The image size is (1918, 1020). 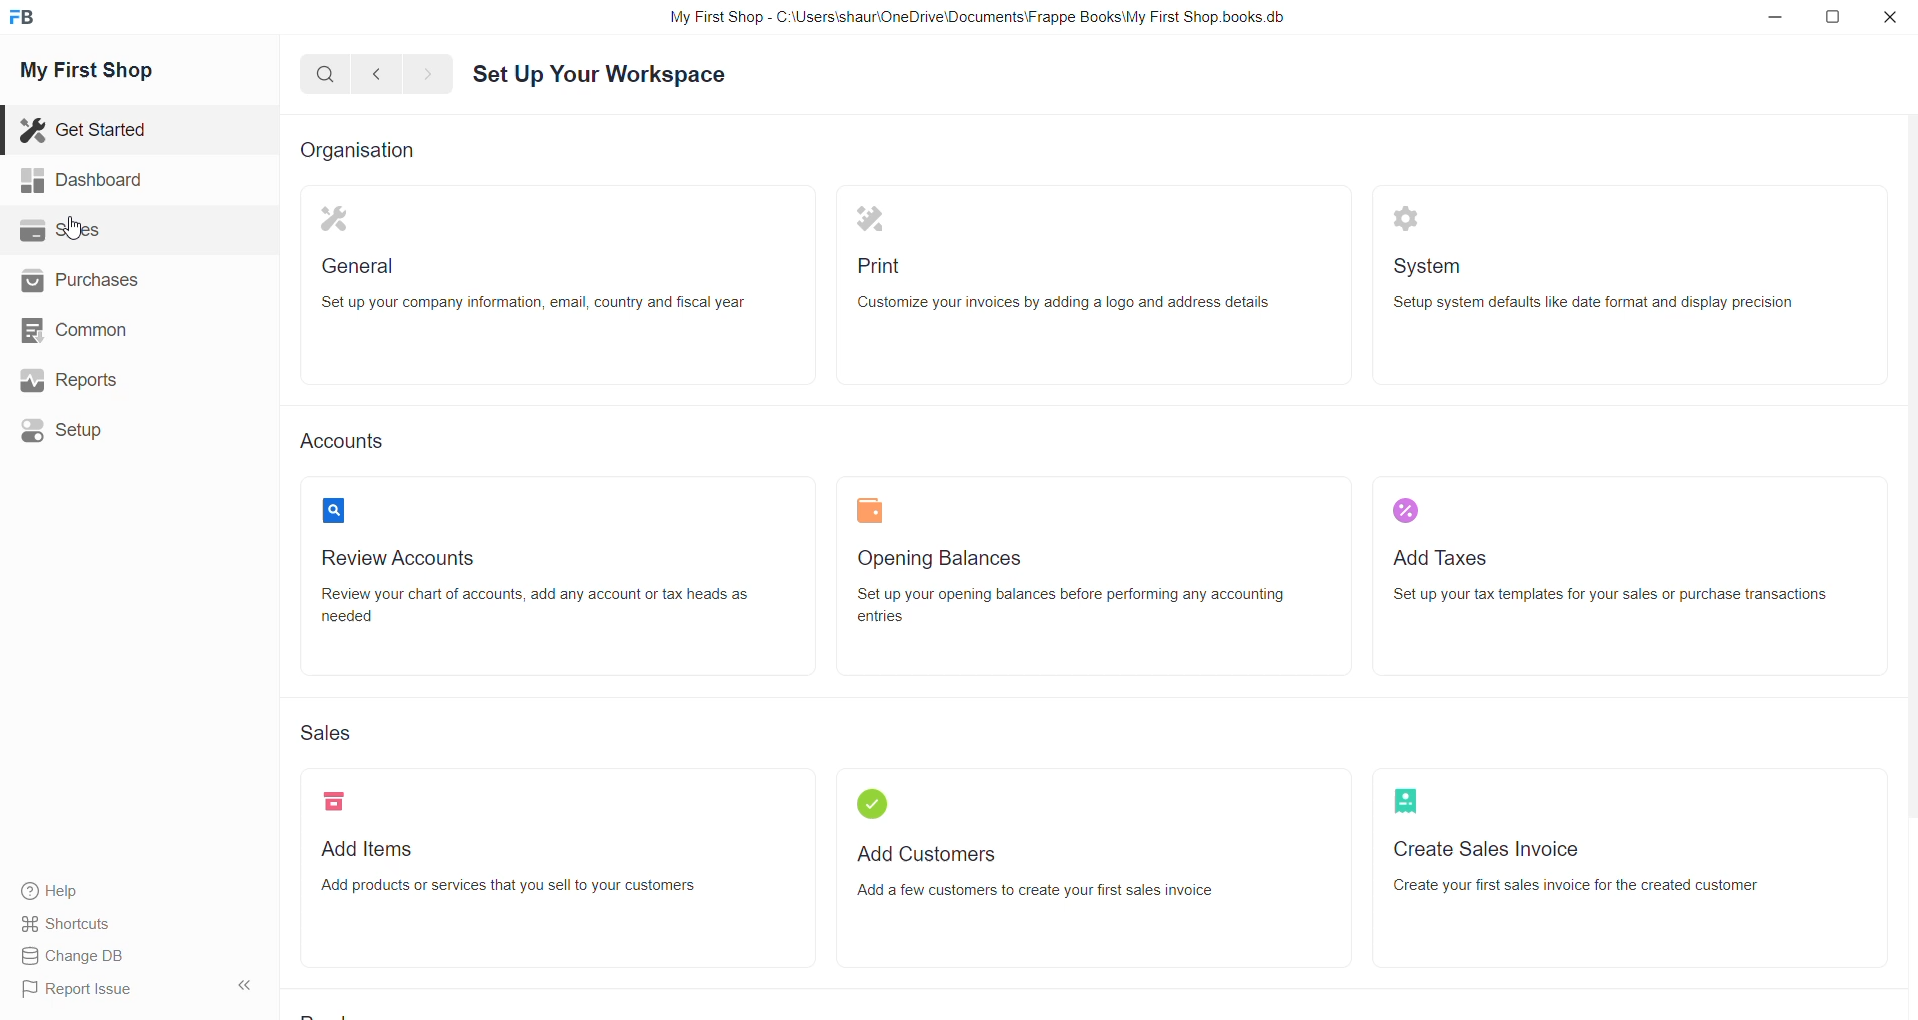 What do you see at coordinates (1887, 18) in the screenshot?
I see `close` at bounding box center [1887, 18].